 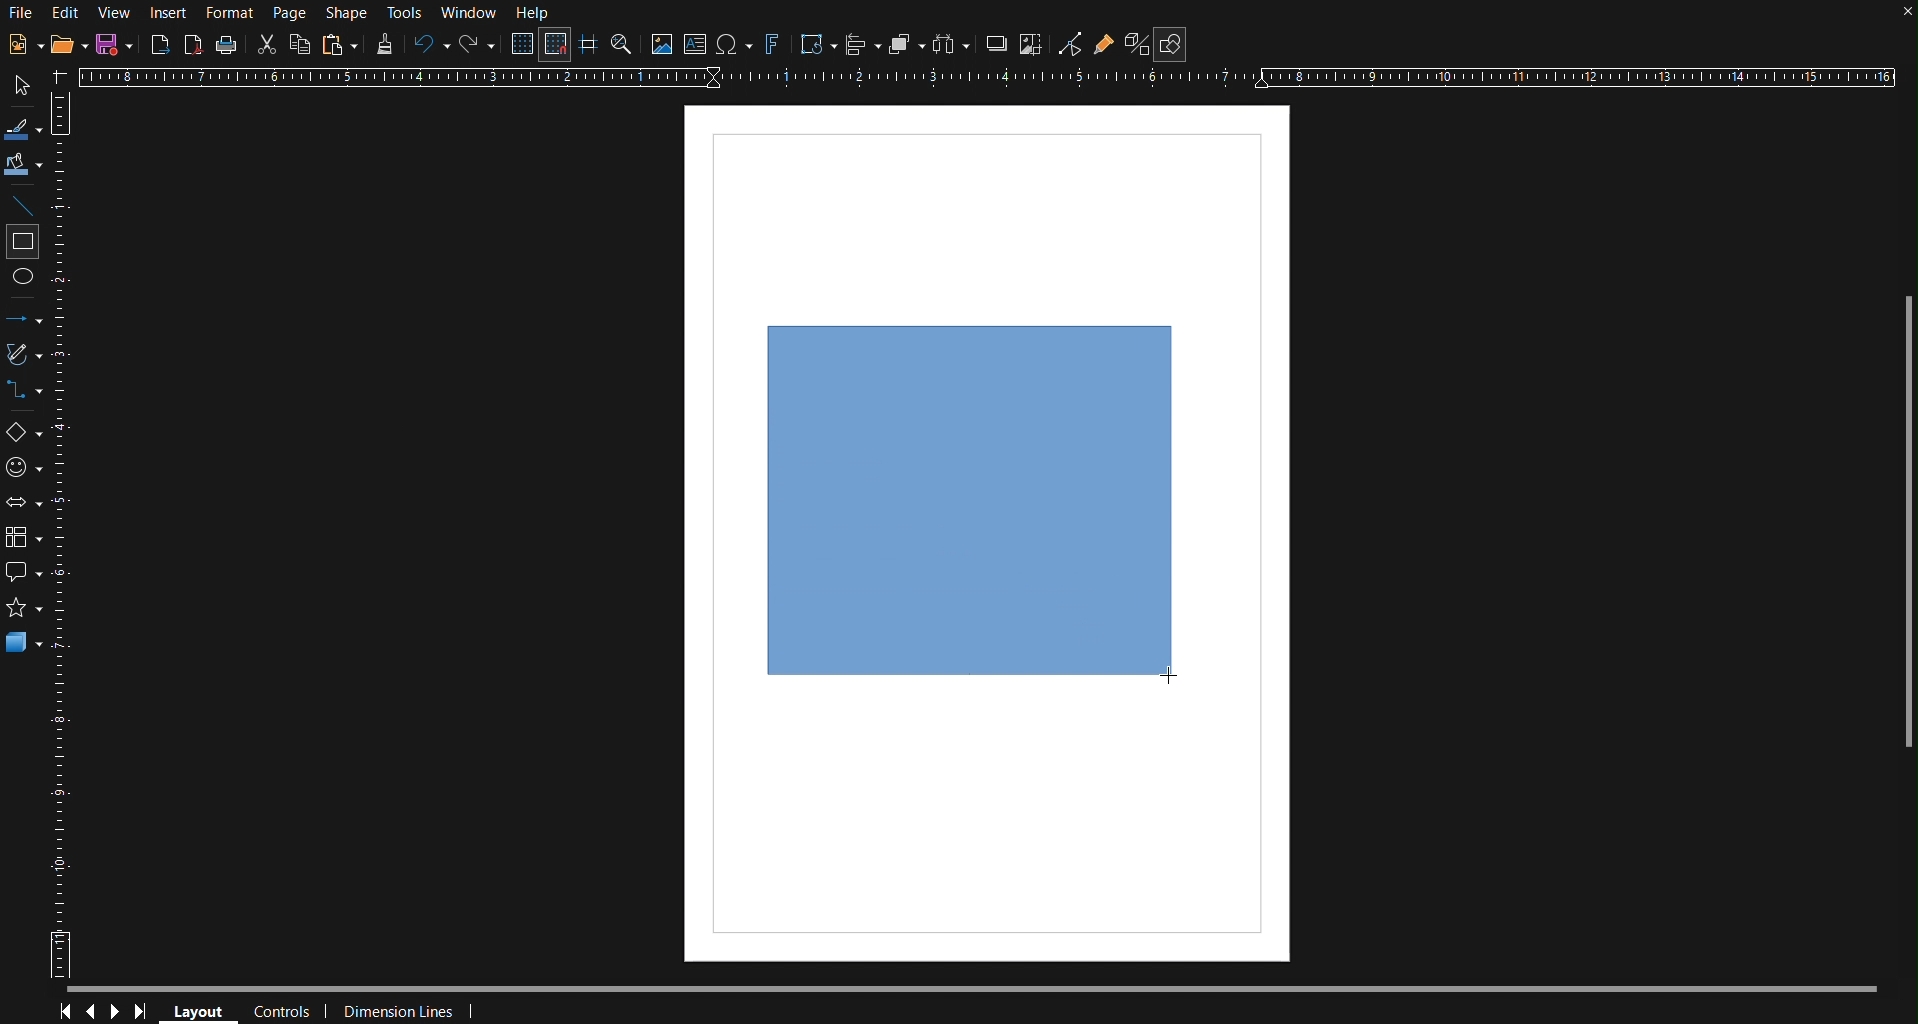 I want to click on Lines and Arrows, so click(x=25, y=319).